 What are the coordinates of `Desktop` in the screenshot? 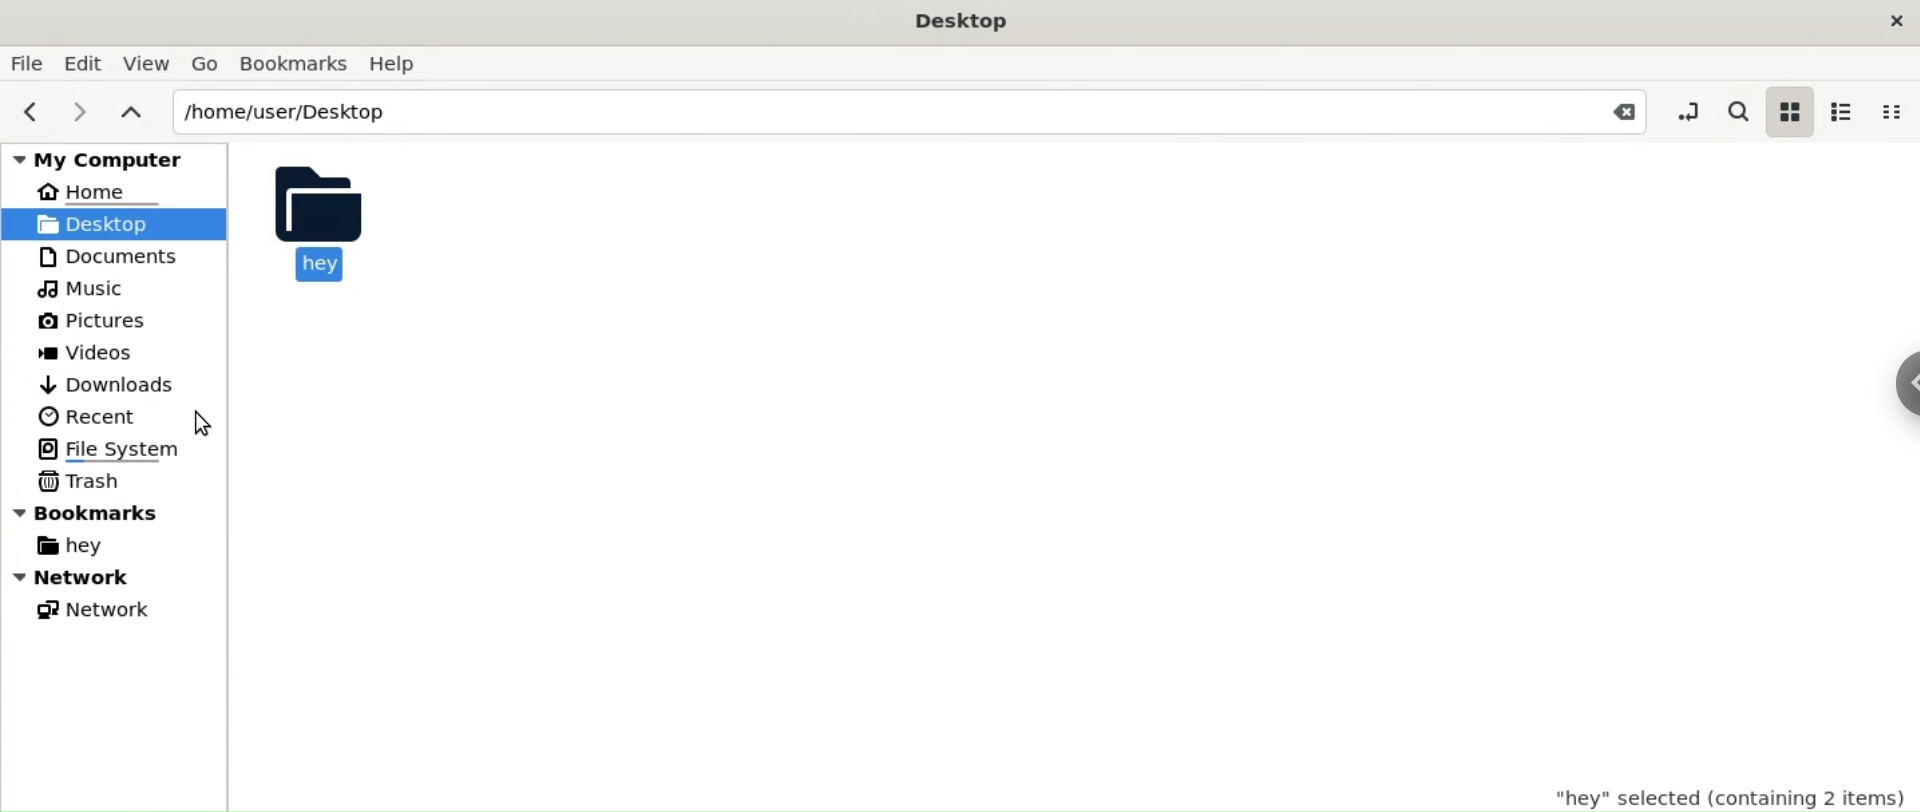 It's located at (105, 223).